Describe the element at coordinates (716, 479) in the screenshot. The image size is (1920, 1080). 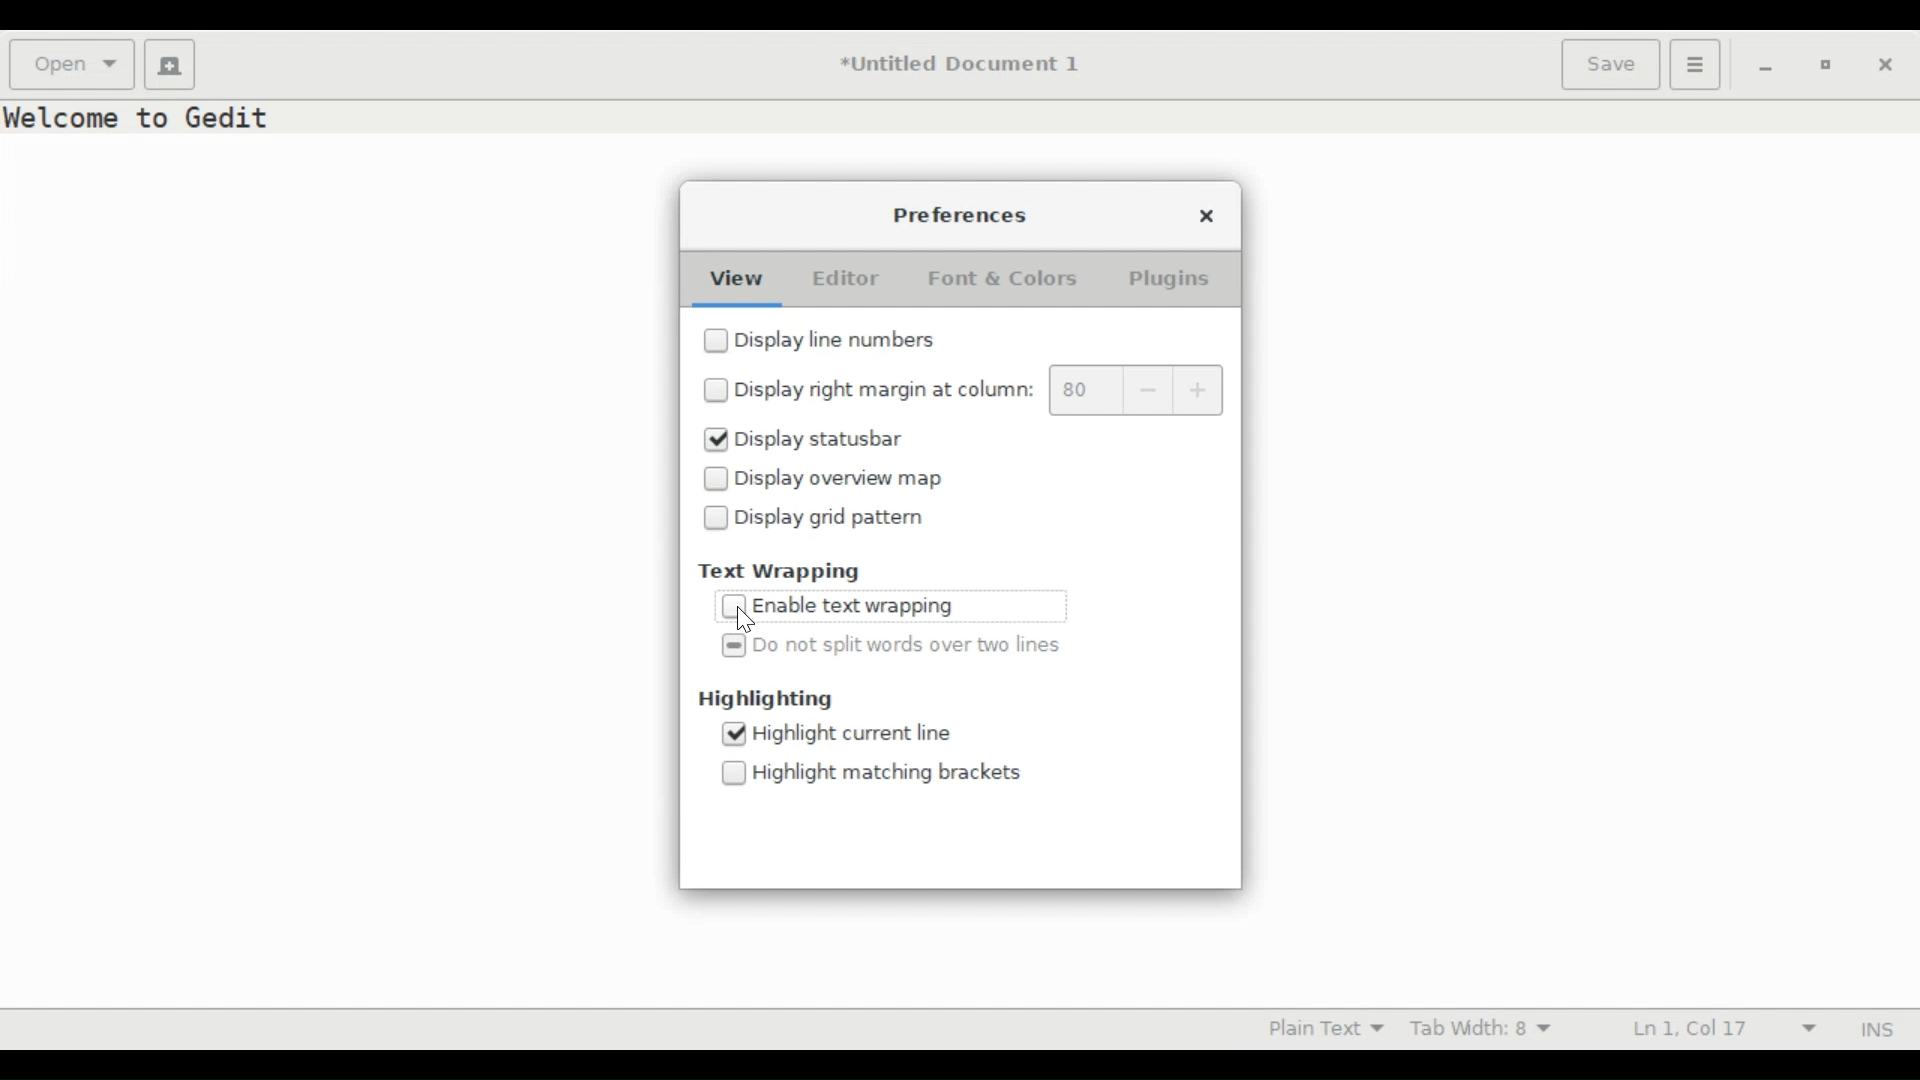
I see `checkbox` at that location.